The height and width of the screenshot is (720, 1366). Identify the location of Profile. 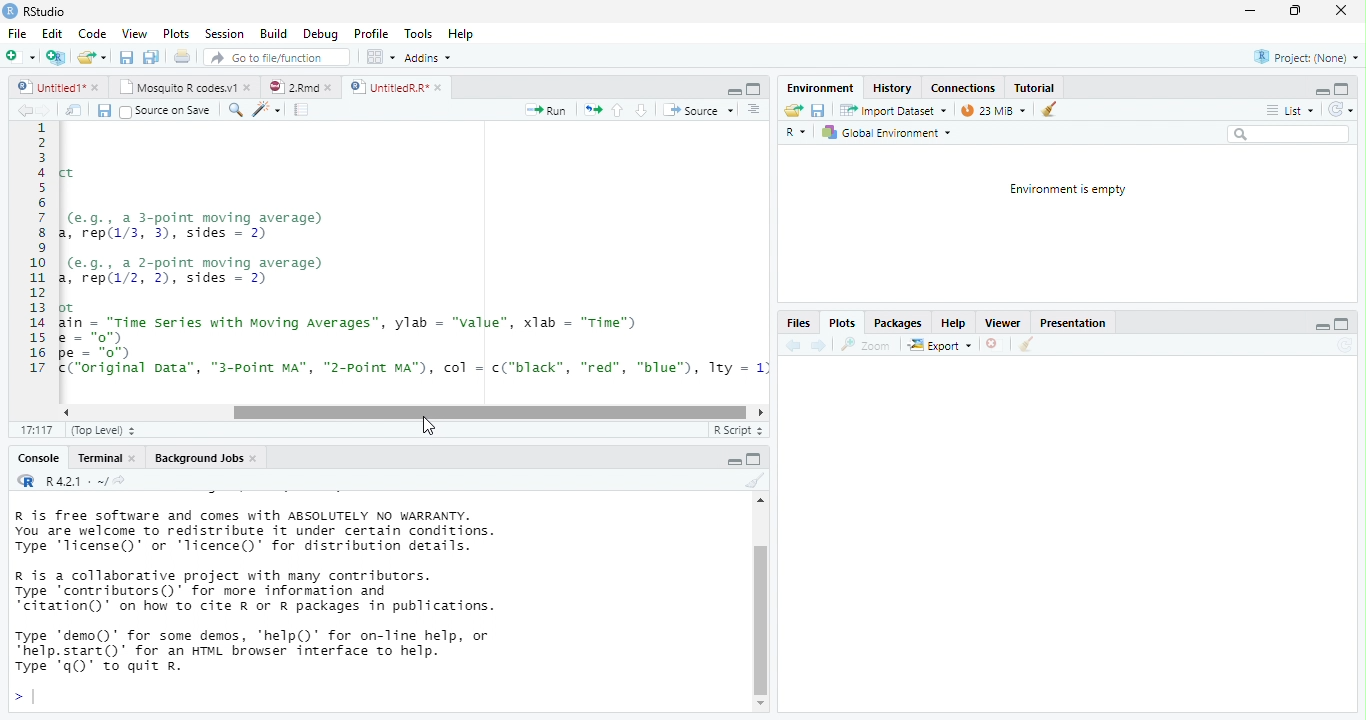
(371, 34).